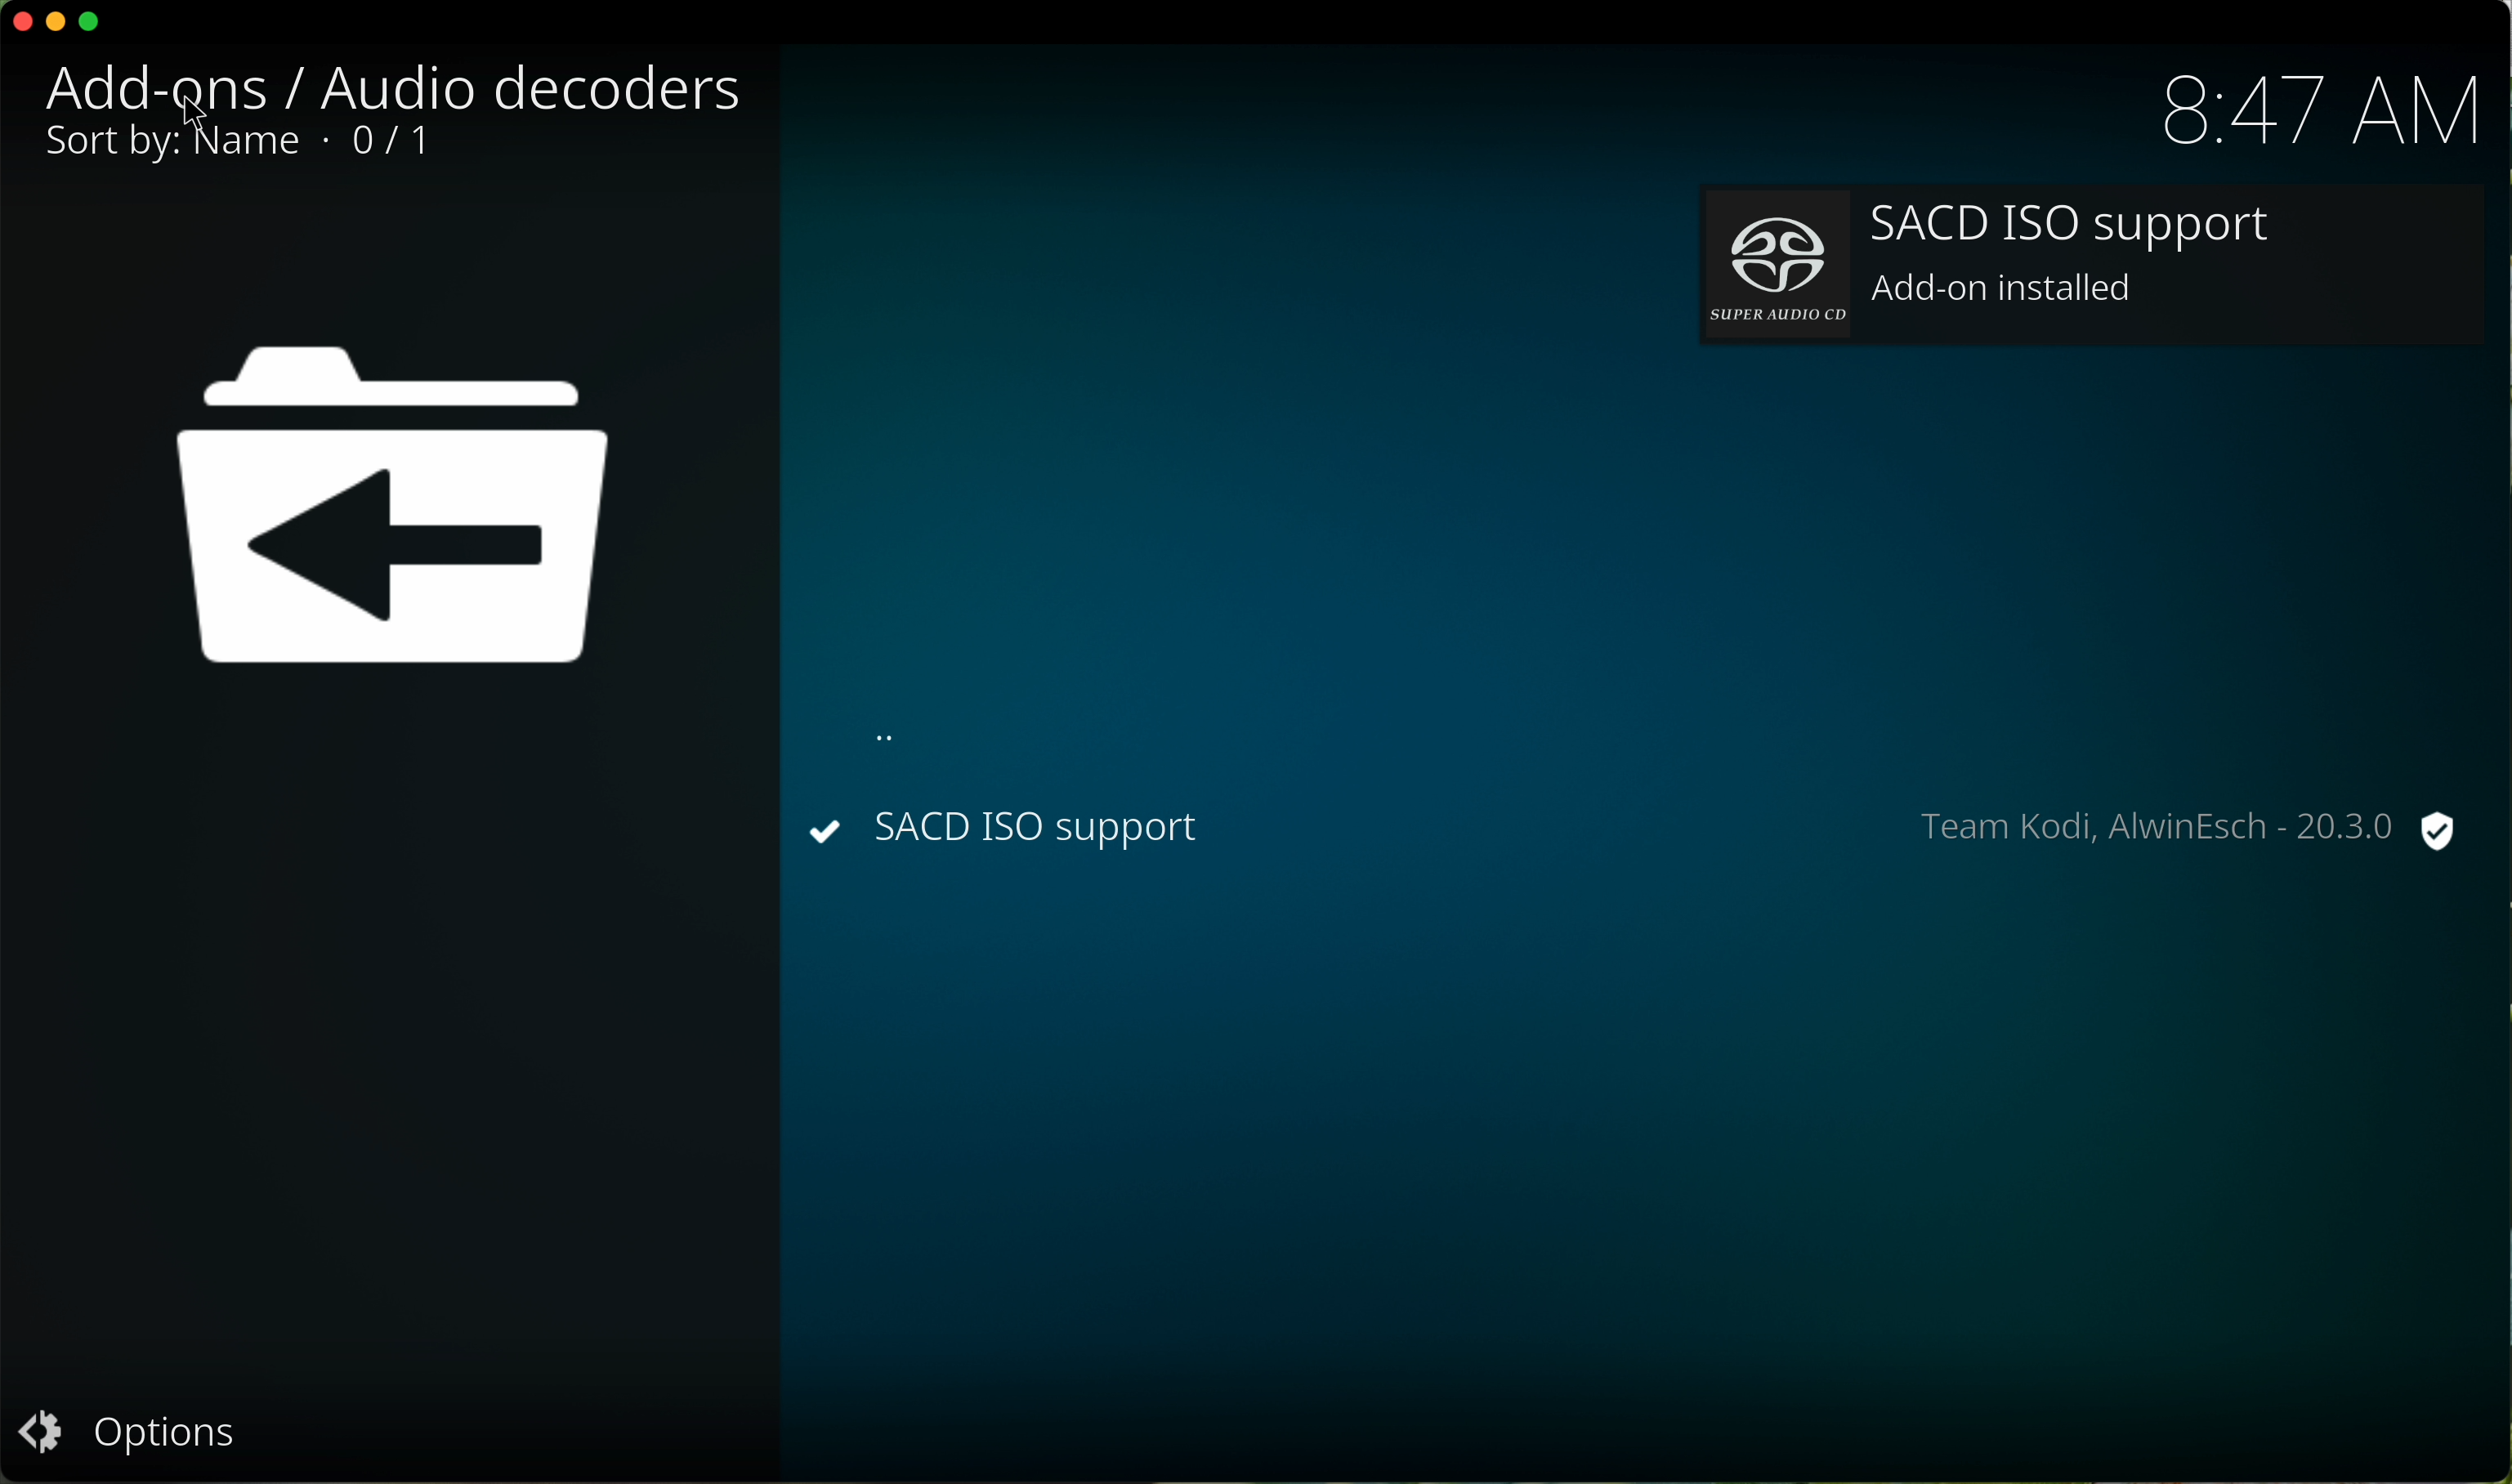 This screenshot has width=2512, height=1484. I want to click on SACD ISO installed, so click(1628, 827).